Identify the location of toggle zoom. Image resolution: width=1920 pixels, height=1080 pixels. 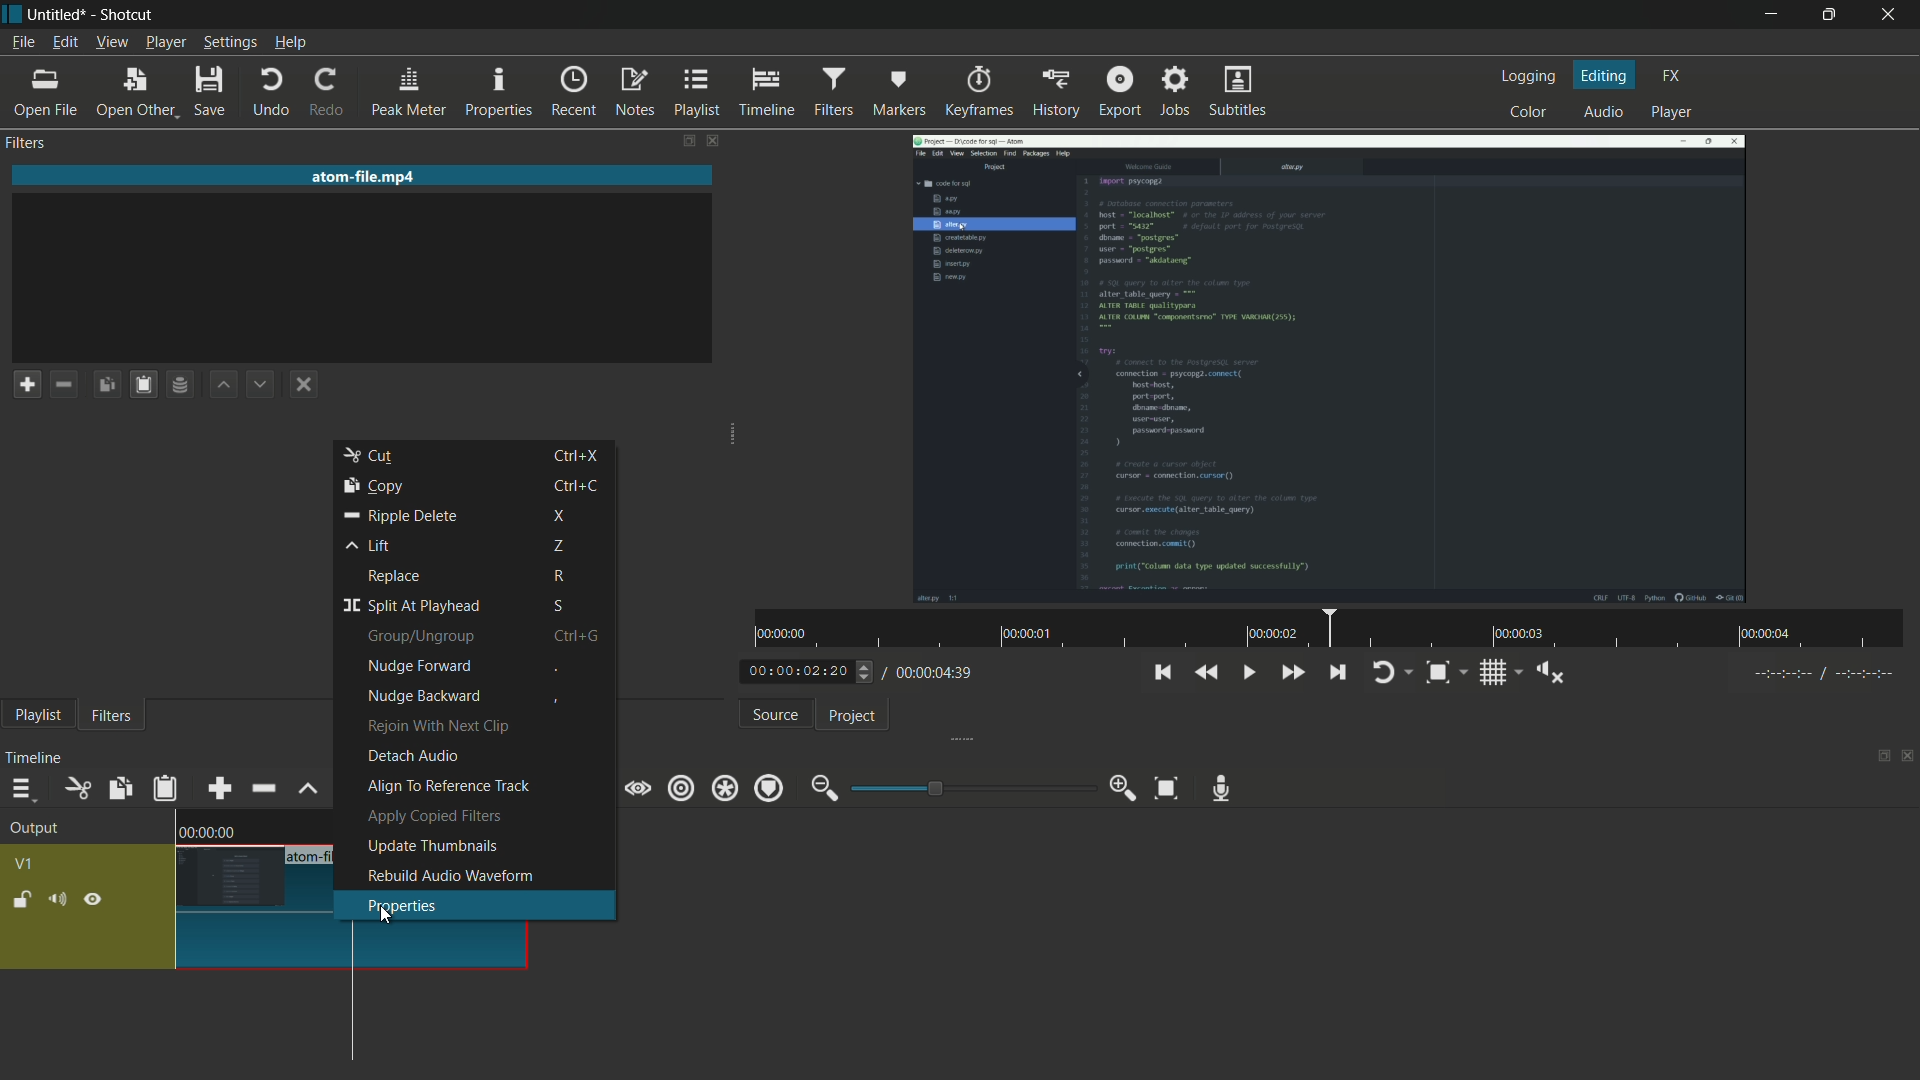
(1441, 672).